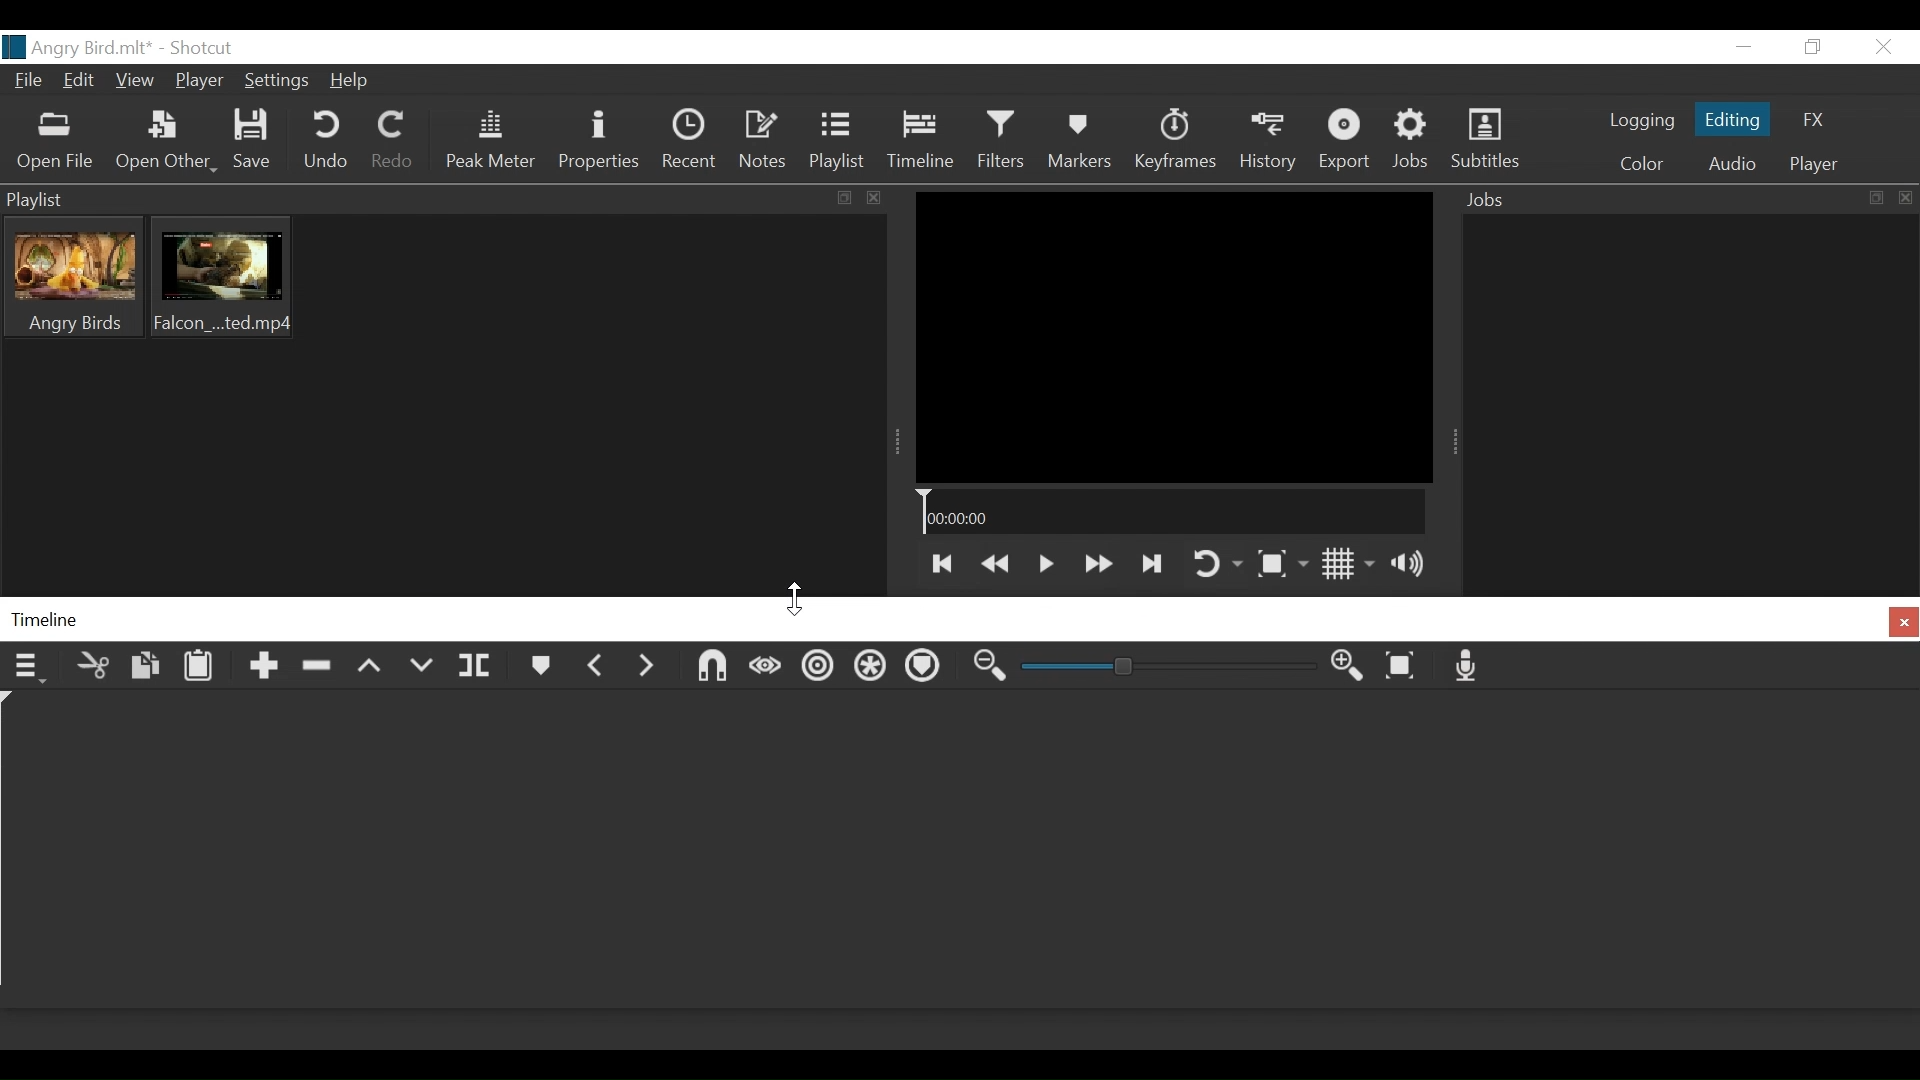 The image size is (1920, 1080). I want to click on Export, so click(1346, 140).